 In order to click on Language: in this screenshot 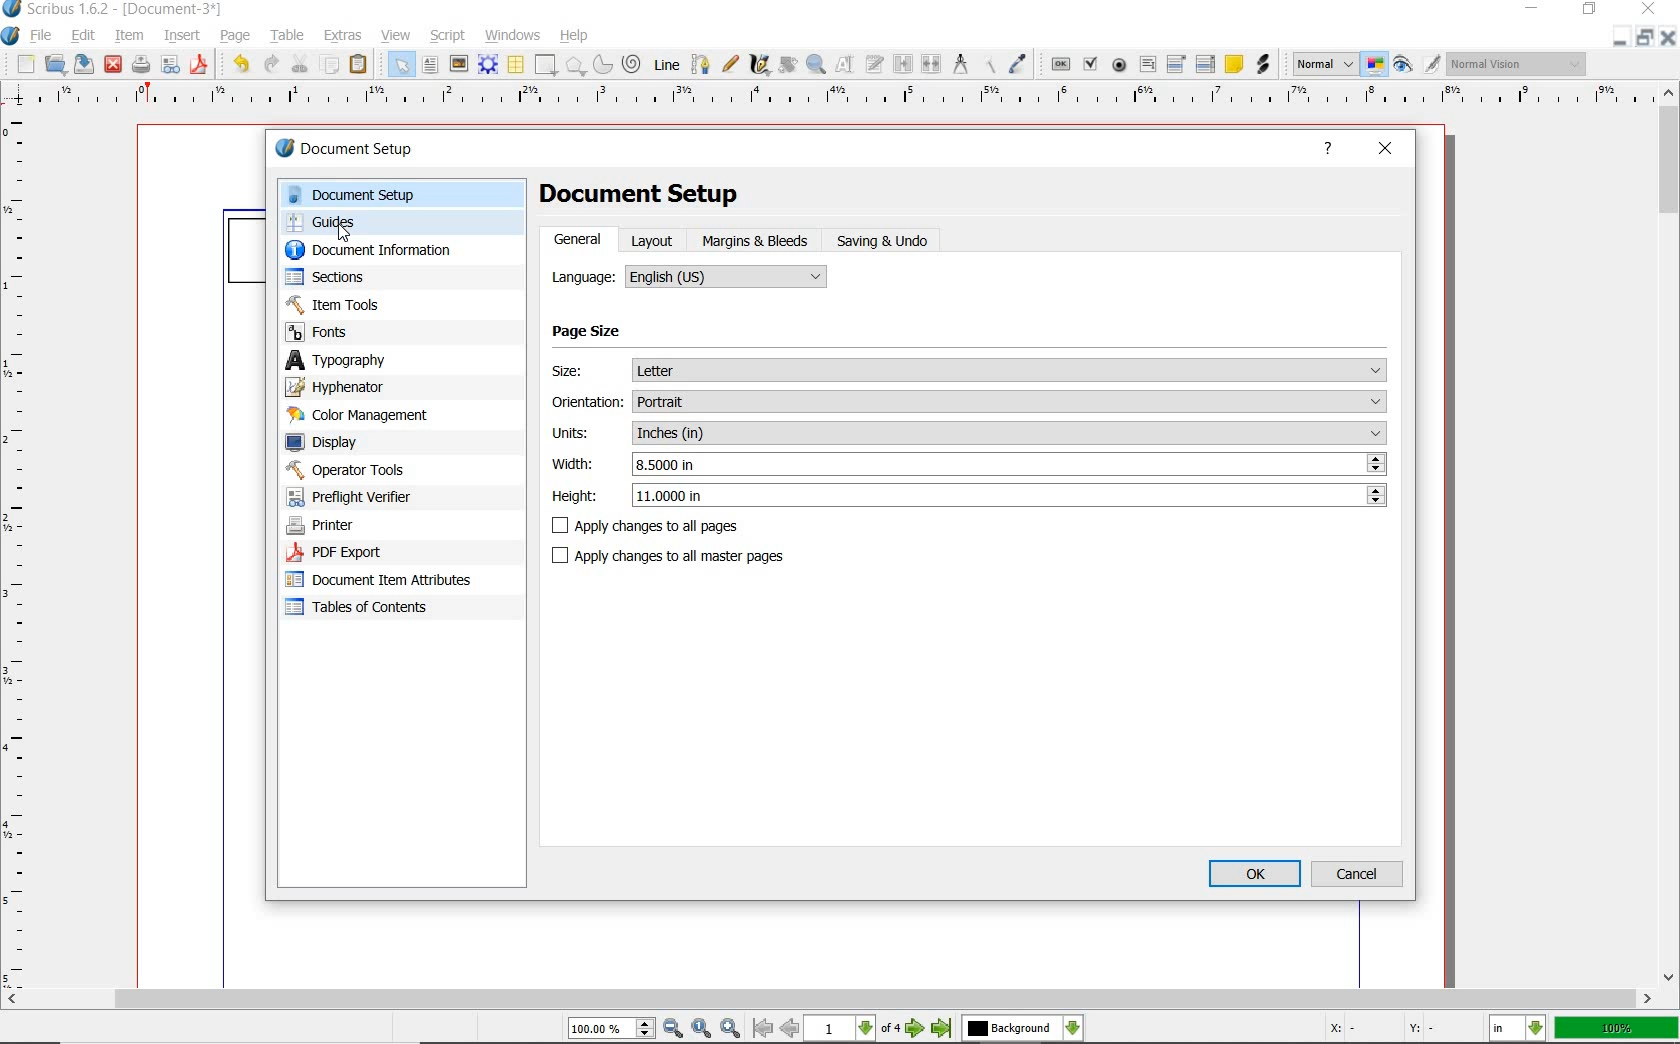, I will do `click(580, 277)`.